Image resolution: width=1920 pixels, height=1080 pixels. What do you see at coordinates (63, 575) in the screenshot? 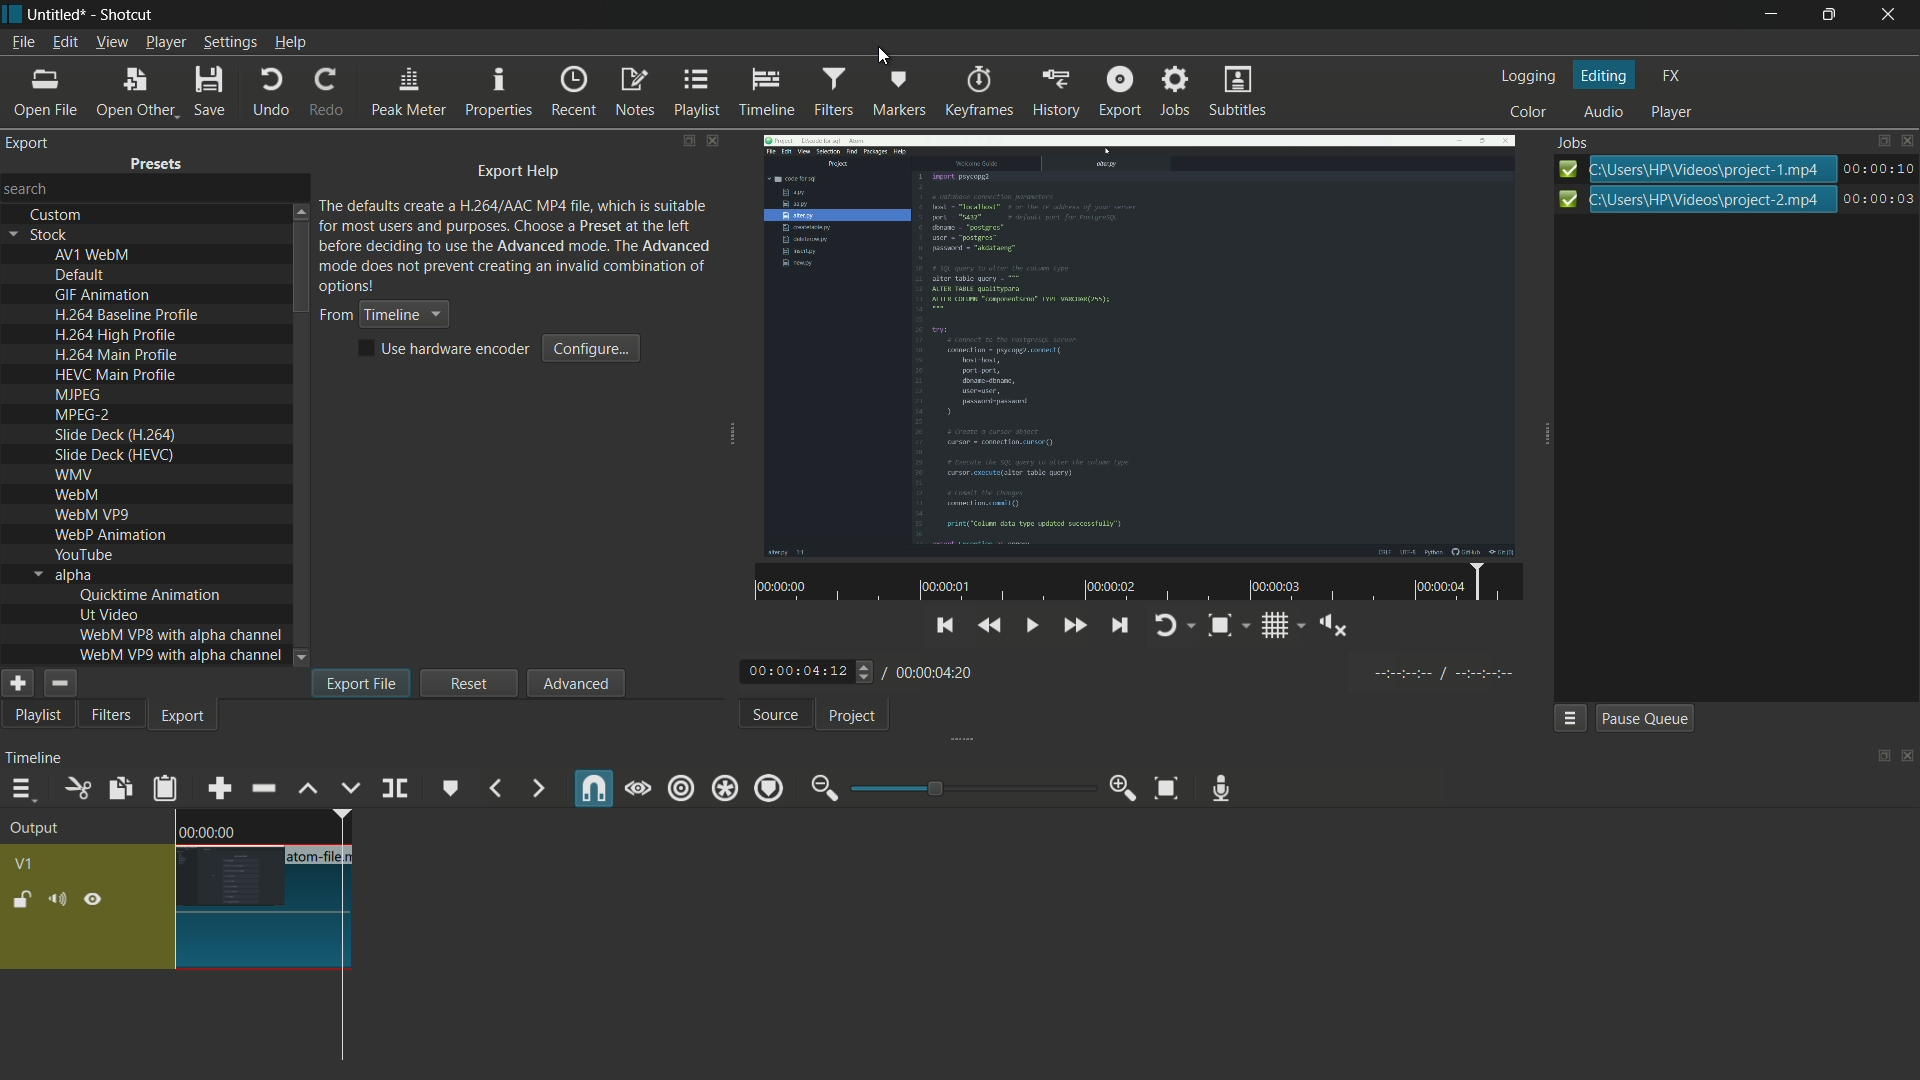
I see `alpha dropdown` at bounding box center [63, 575].